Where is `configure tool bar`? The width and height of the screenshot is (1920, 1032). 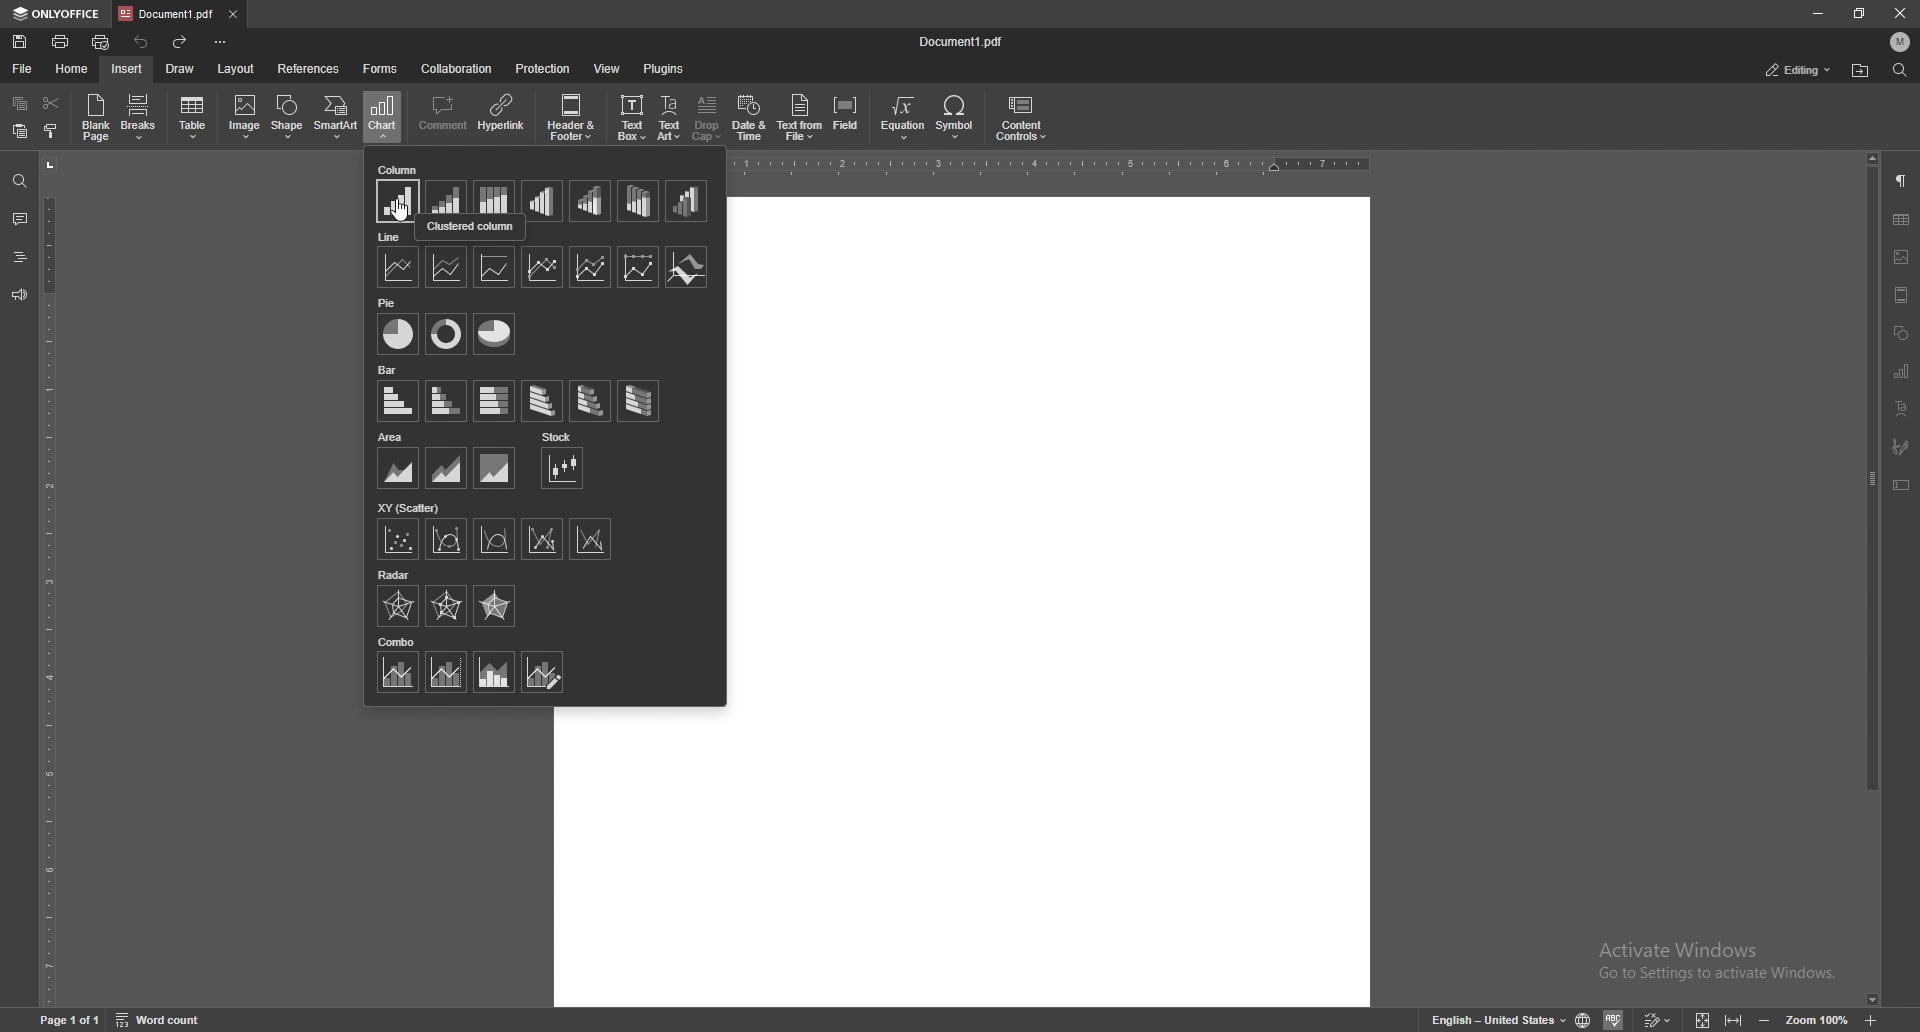 configure tool bar is located at coordinates (223, 42).